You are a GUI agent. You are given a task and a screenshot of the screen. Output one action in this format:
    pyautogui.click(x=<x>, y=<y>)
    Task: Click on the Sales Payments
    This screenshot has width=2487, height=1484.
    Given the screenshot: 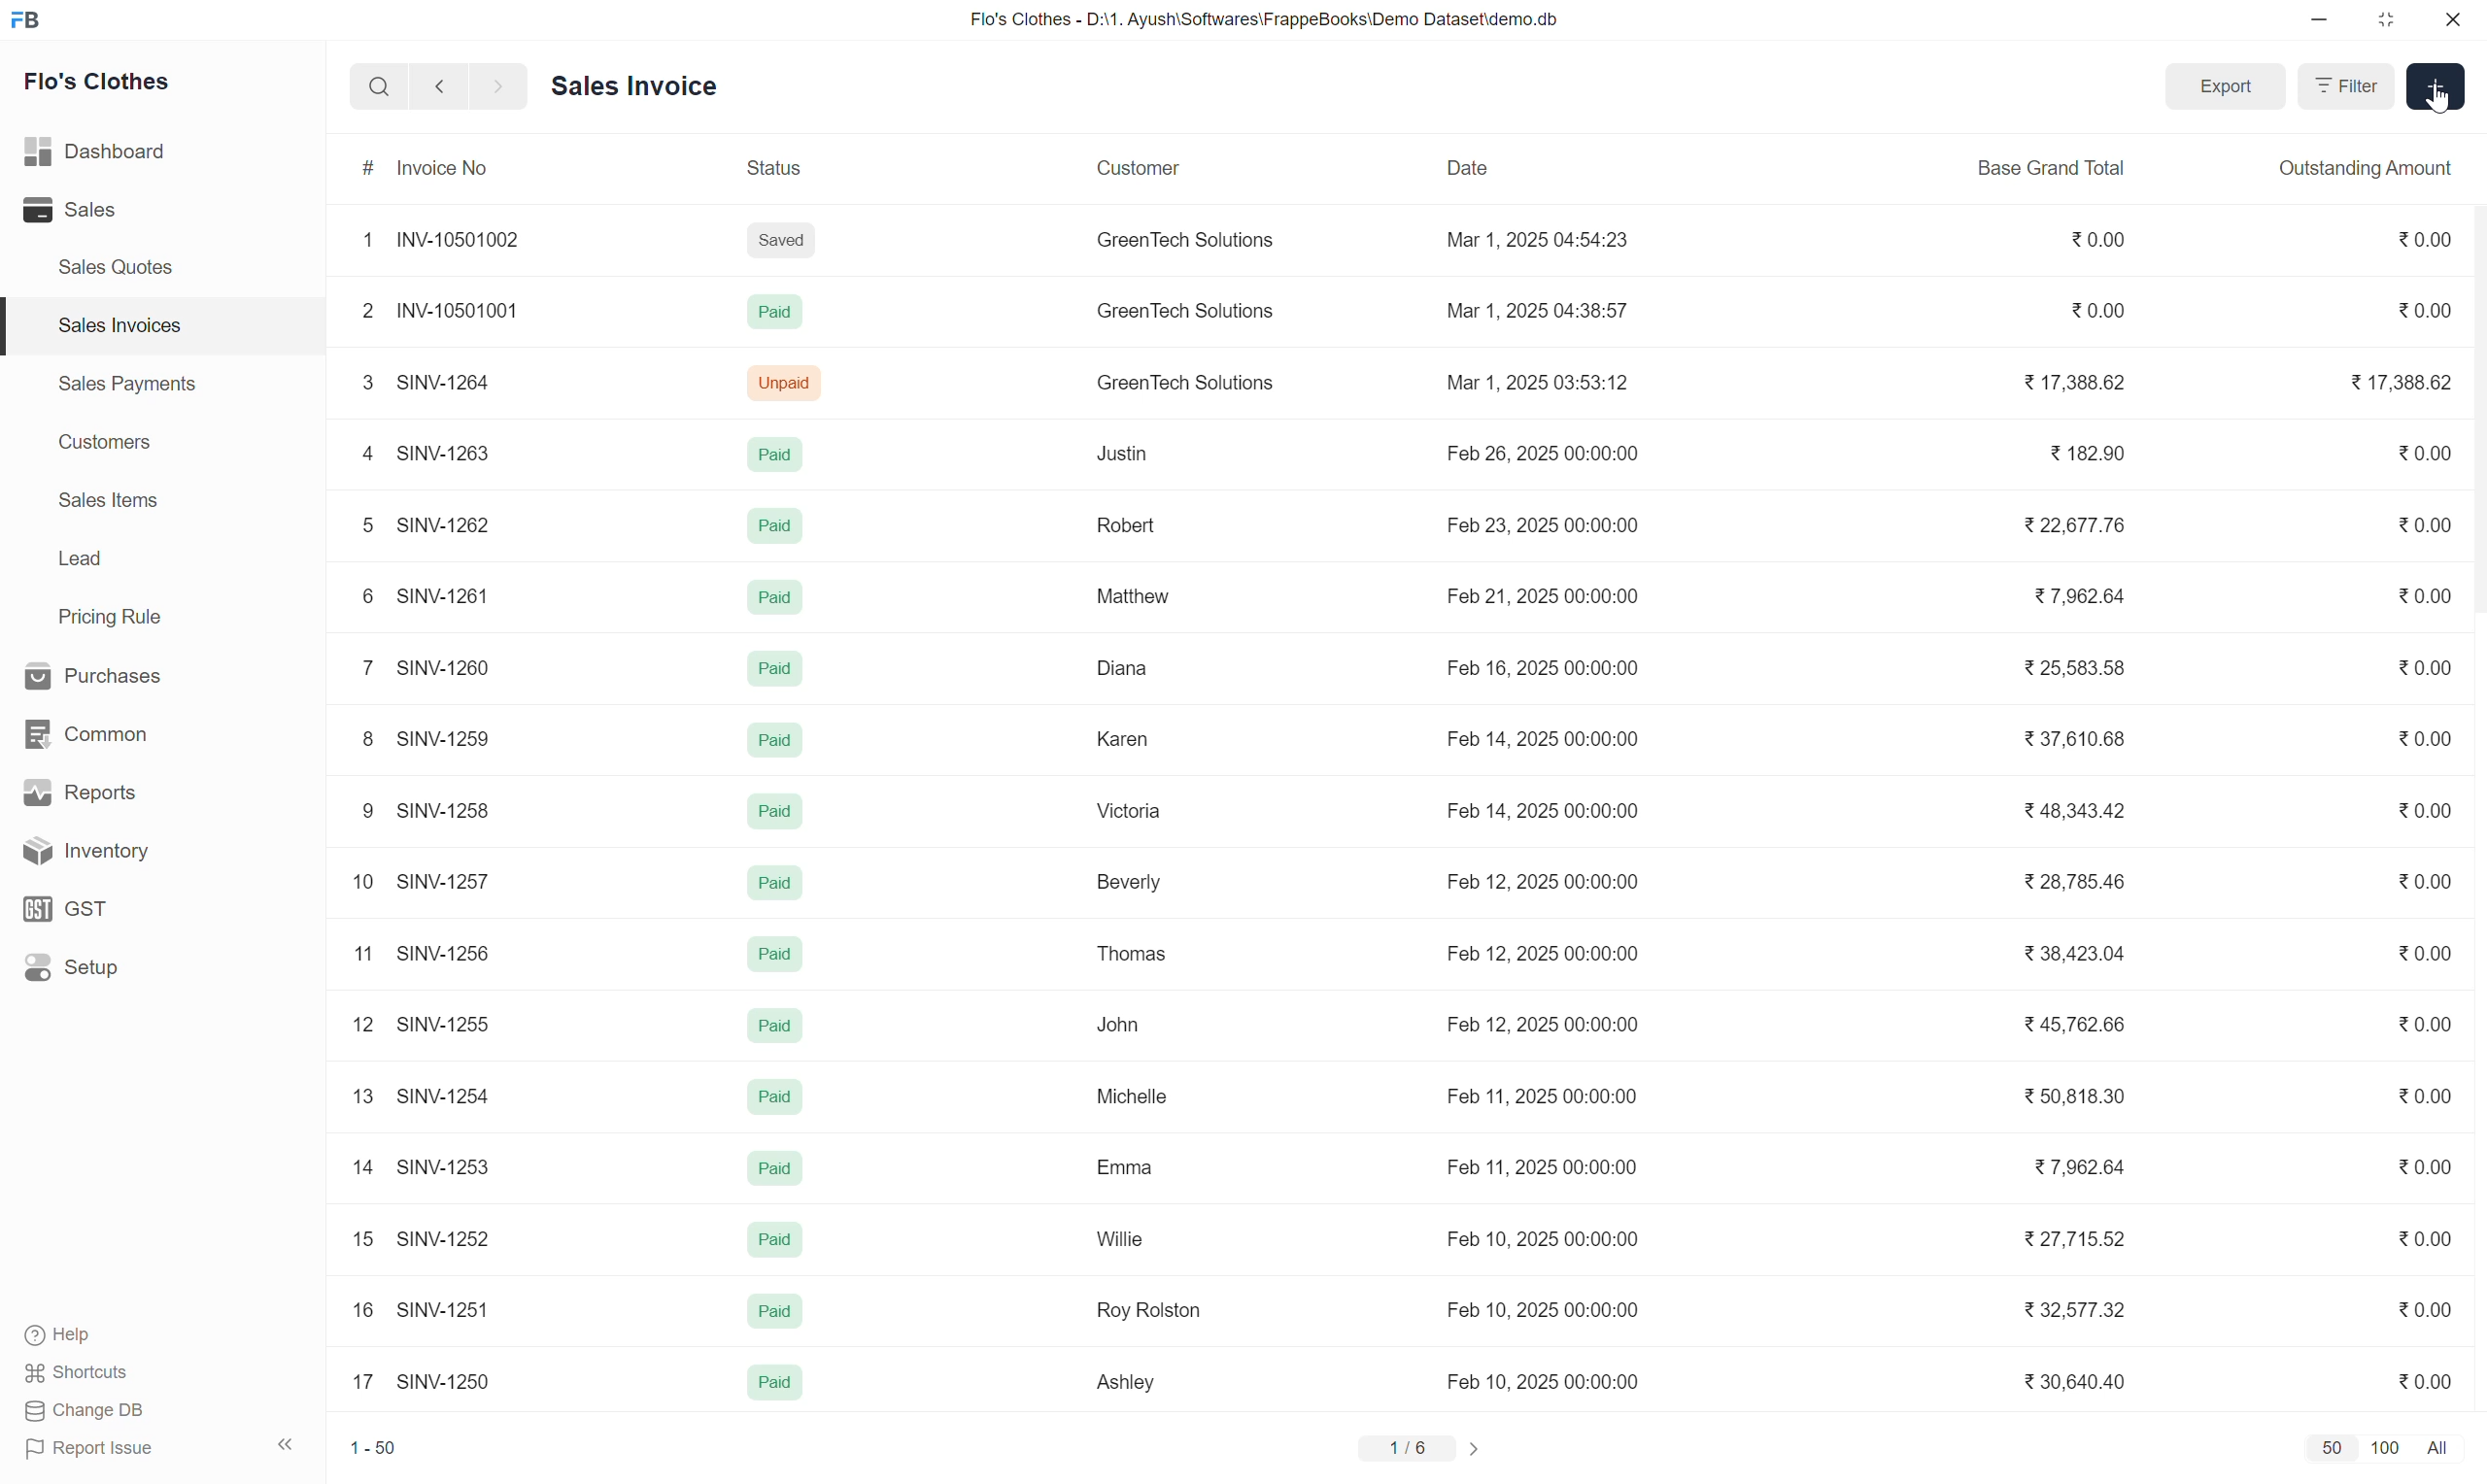 What is the action you would take?
    pyautogui.click(x=125, y=387)
    